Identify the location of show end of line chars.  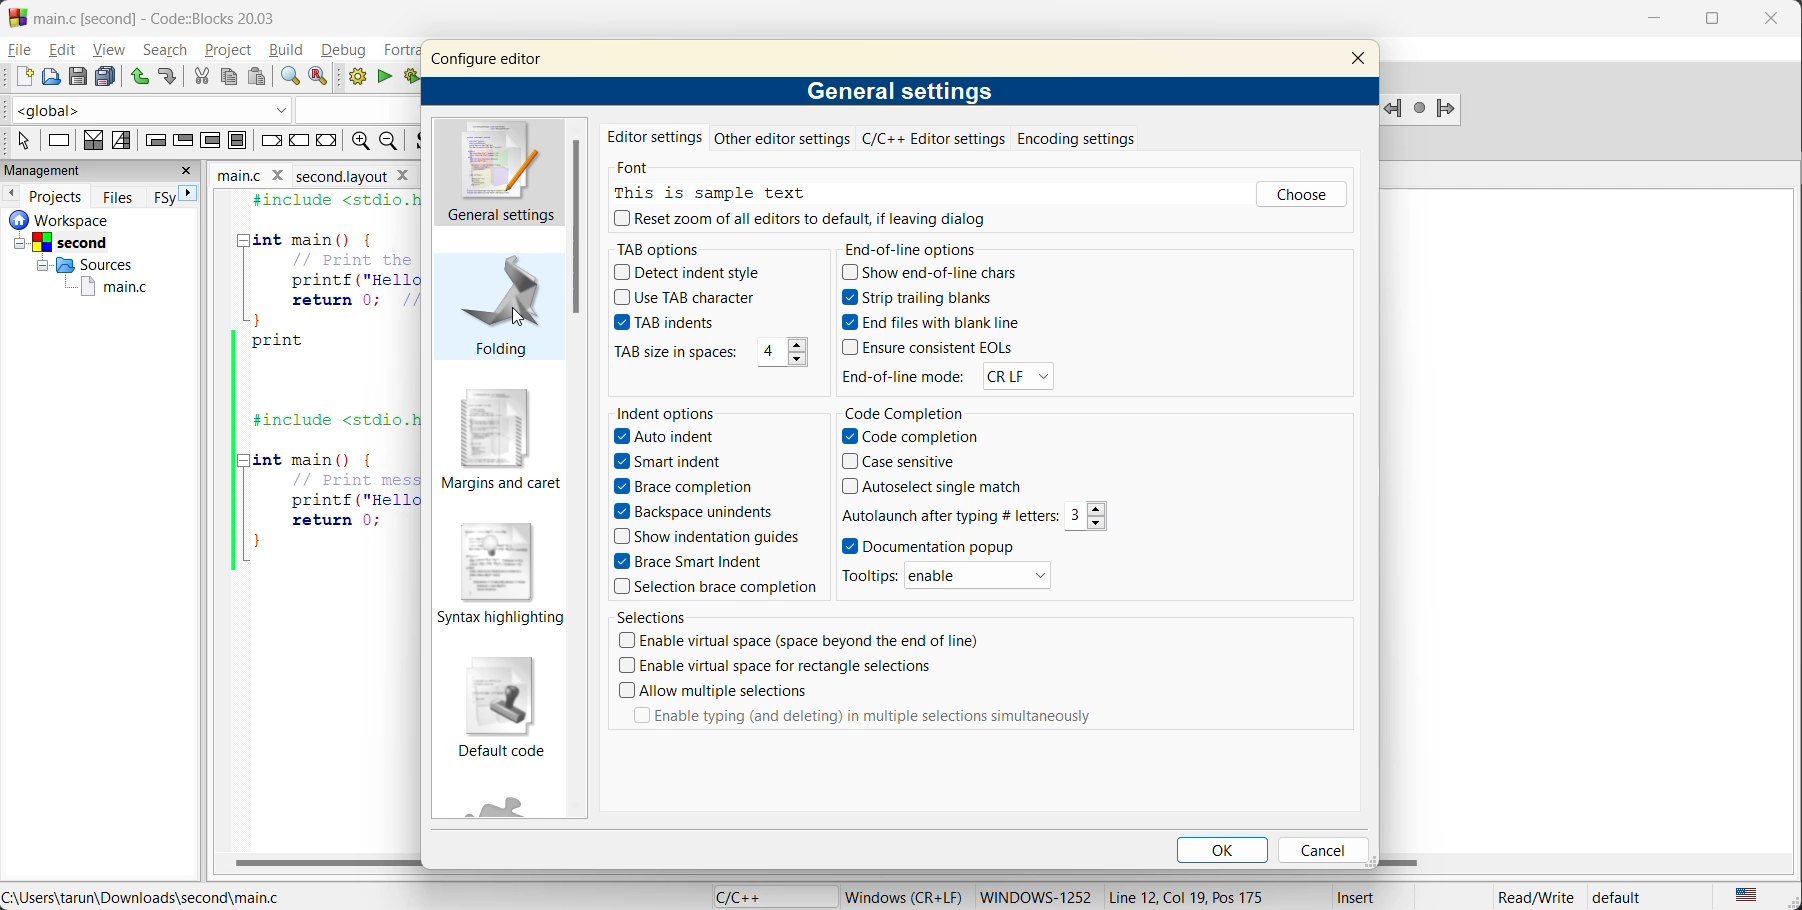
(936, 271).